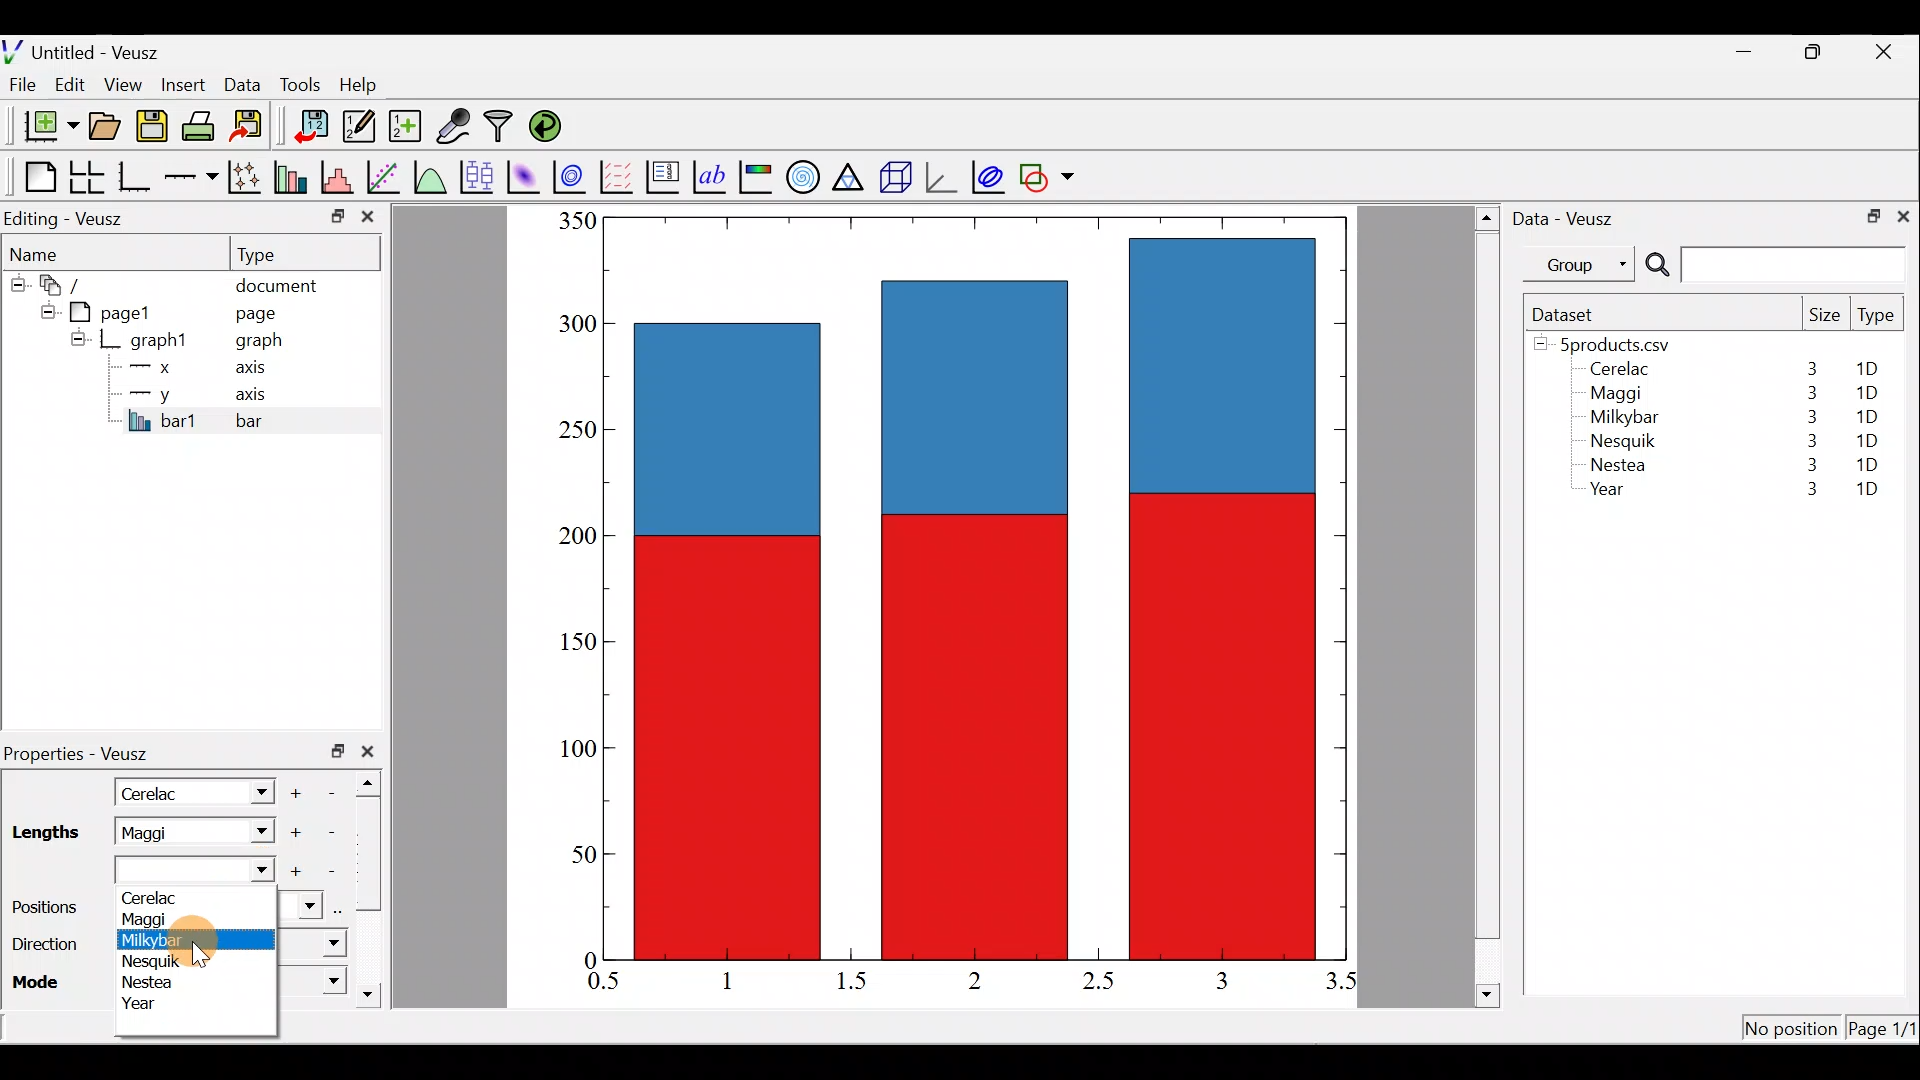 The height and width of the screenshot is (1080, 1920). What do you see at coordinates (253, 127) in the screenshot?
I see `Export to graphics format` at bounding box center [253, 127].